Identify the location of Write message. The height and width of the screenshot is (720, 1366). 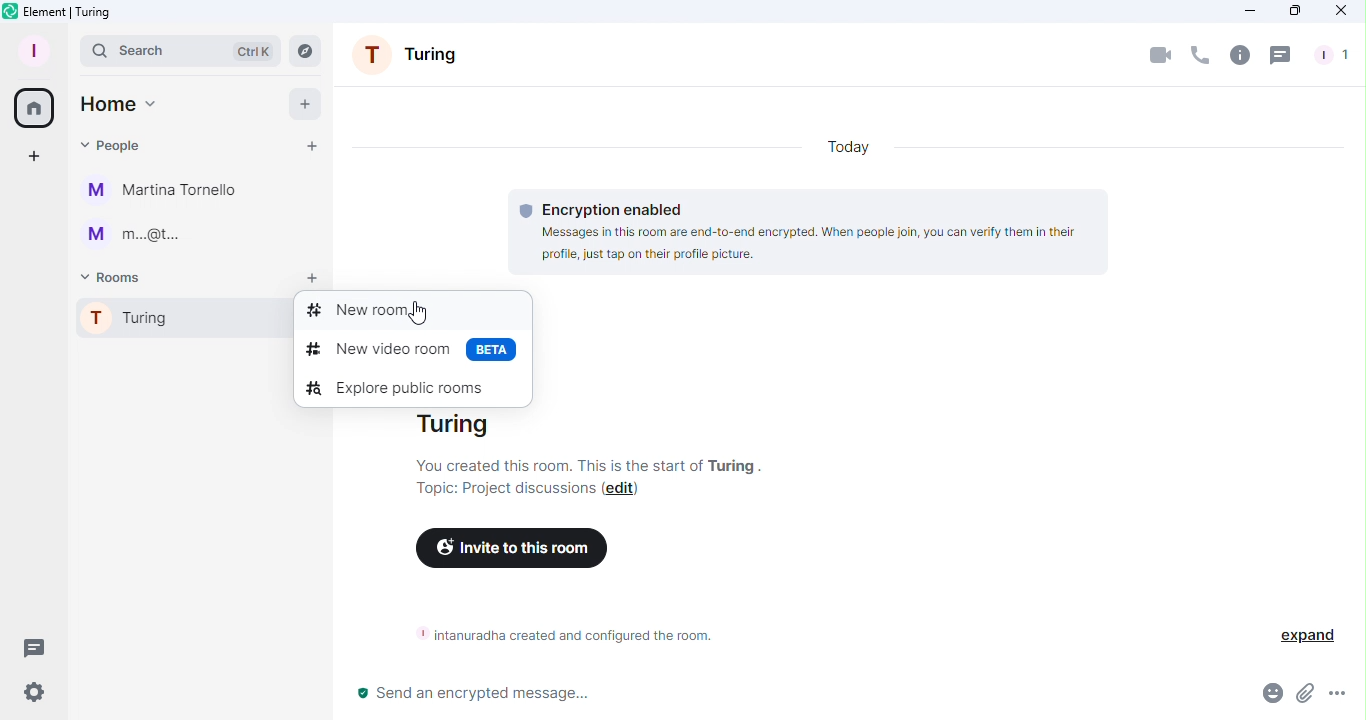
(793, 697).